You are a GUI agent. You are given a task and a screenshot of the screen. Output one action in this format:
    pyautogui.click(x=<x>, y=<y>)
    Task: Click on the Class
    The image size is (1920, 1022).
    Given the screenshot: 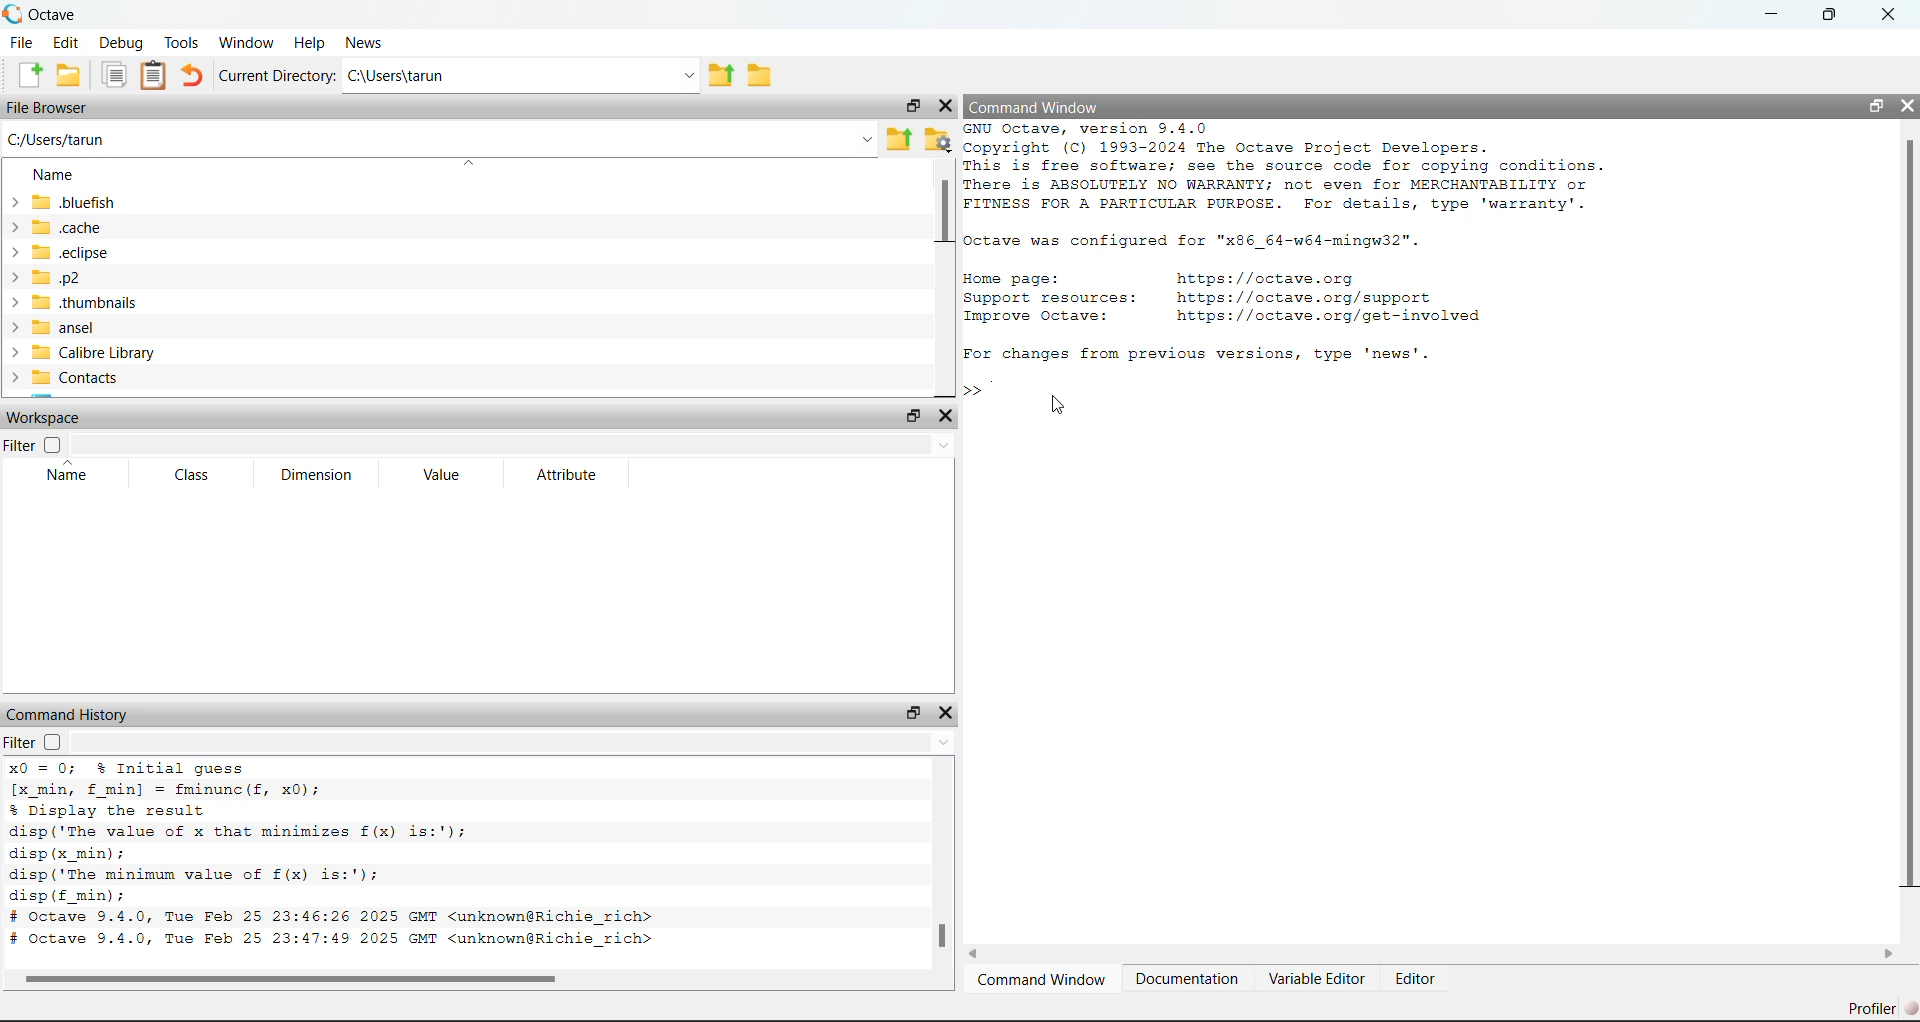 What is the action you would take?
    pyautogui.click(x=191, y=472)
    